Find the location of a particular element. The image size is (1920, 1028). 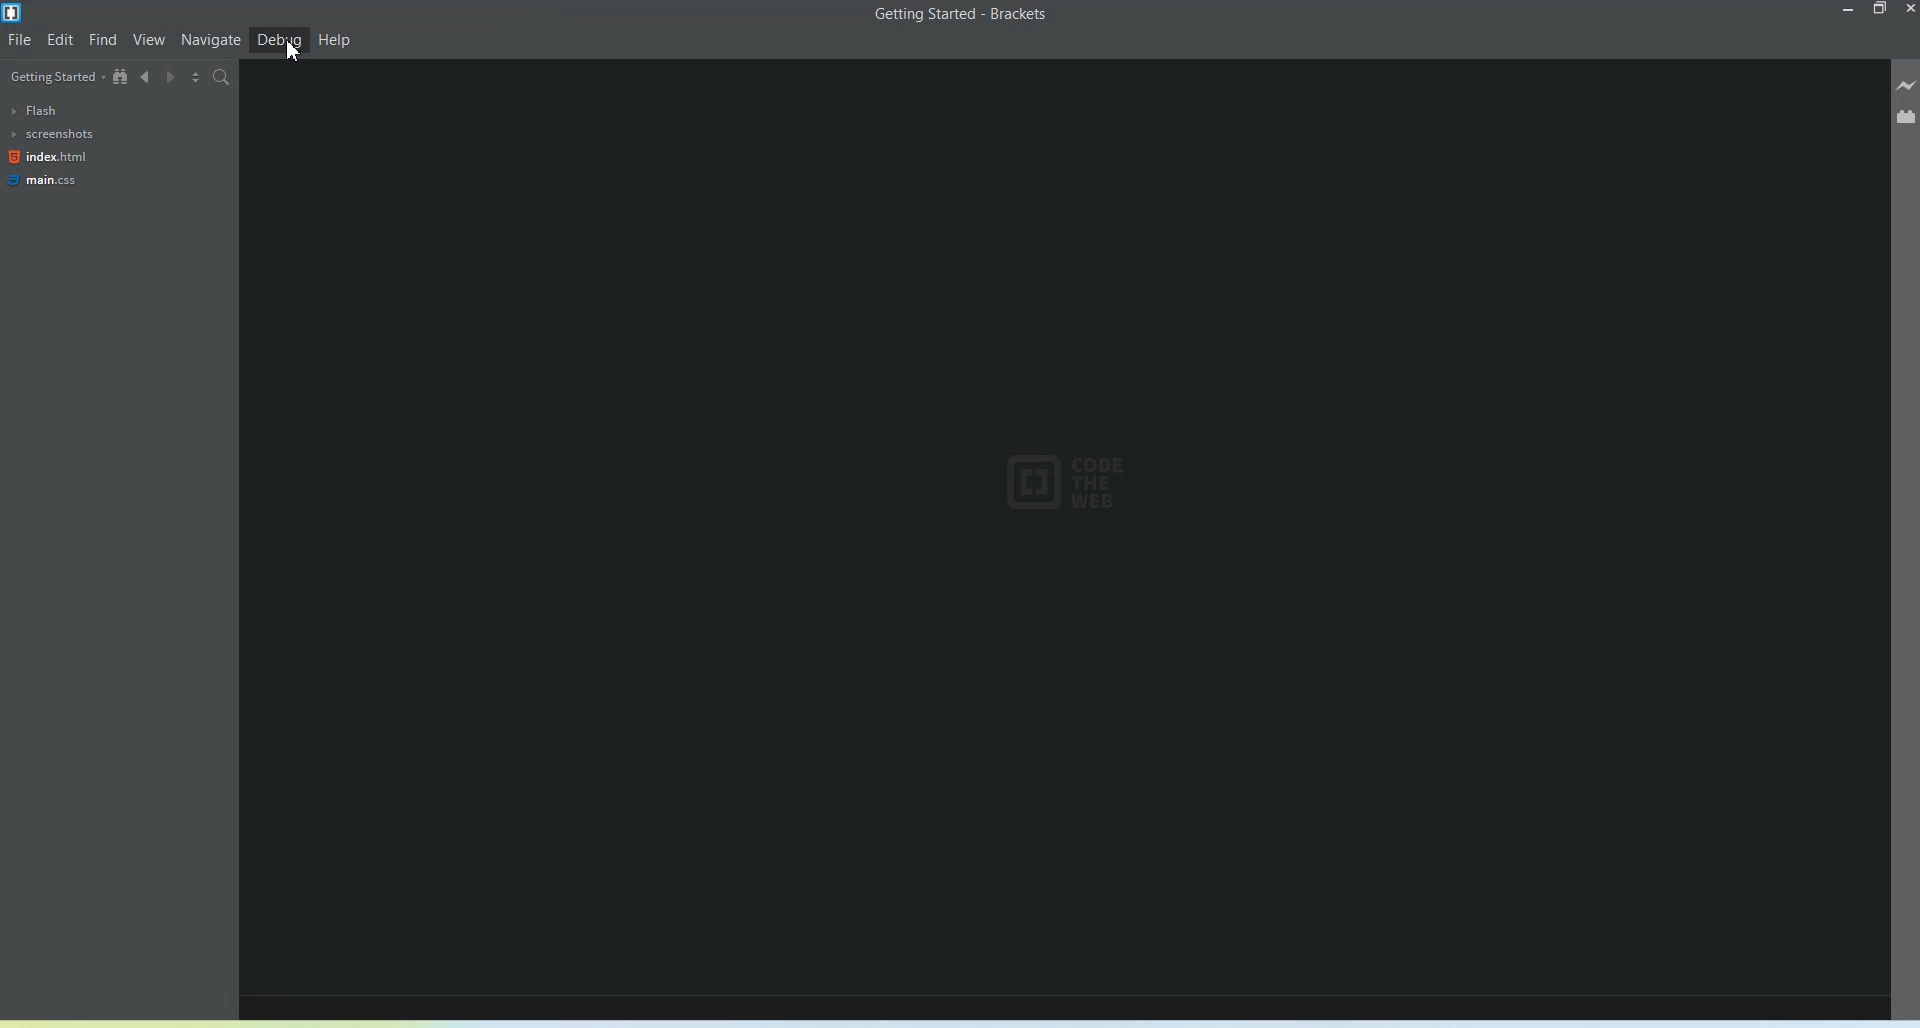

screenshots is located at coordinates (53, 134).